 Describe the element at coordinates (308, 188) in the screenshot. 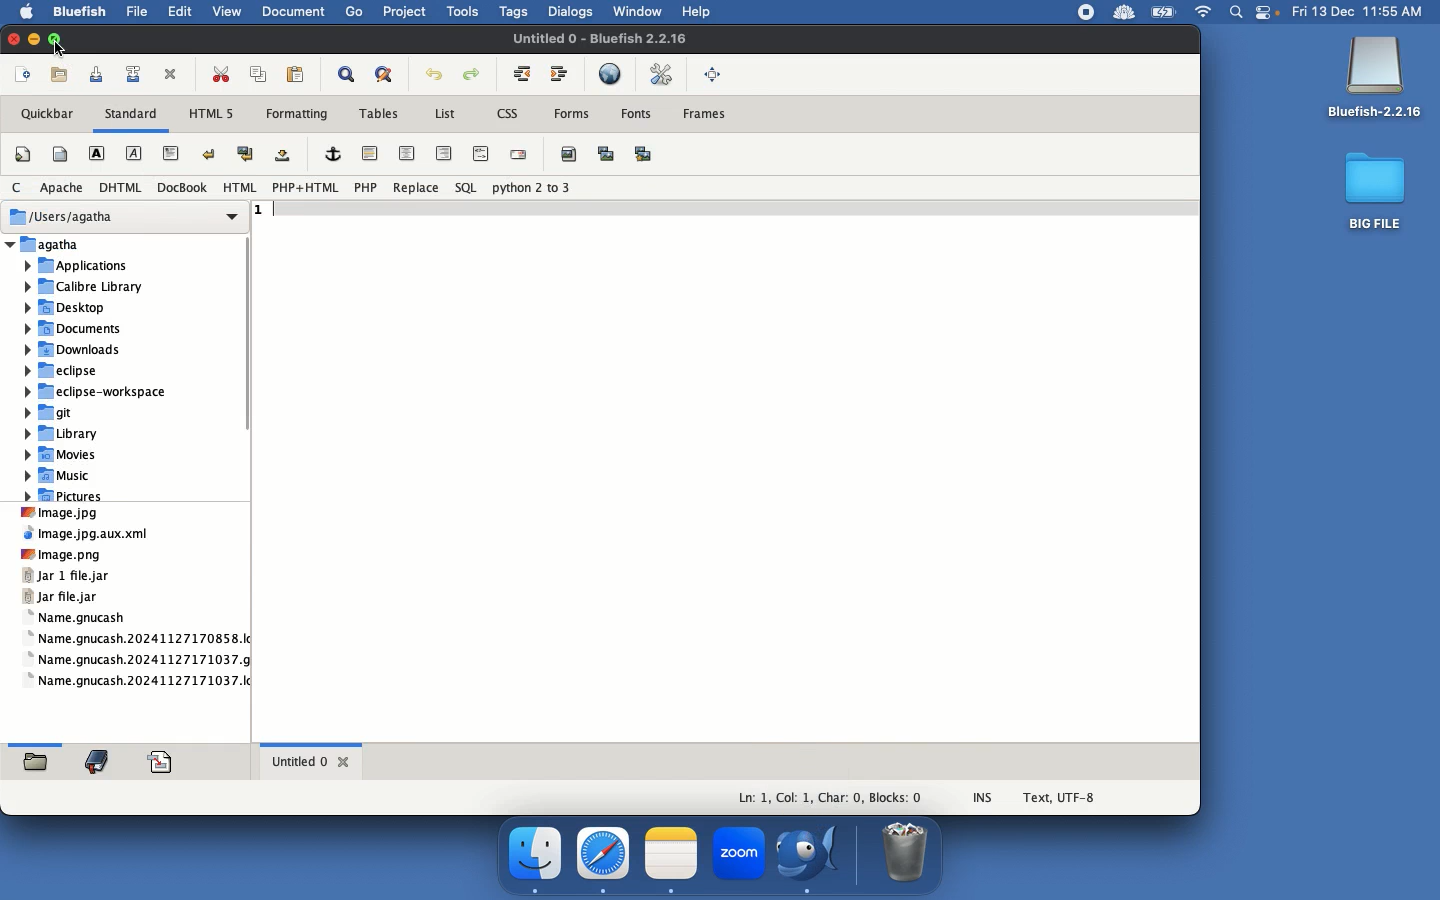

I see `PHP+HTML` at that location.